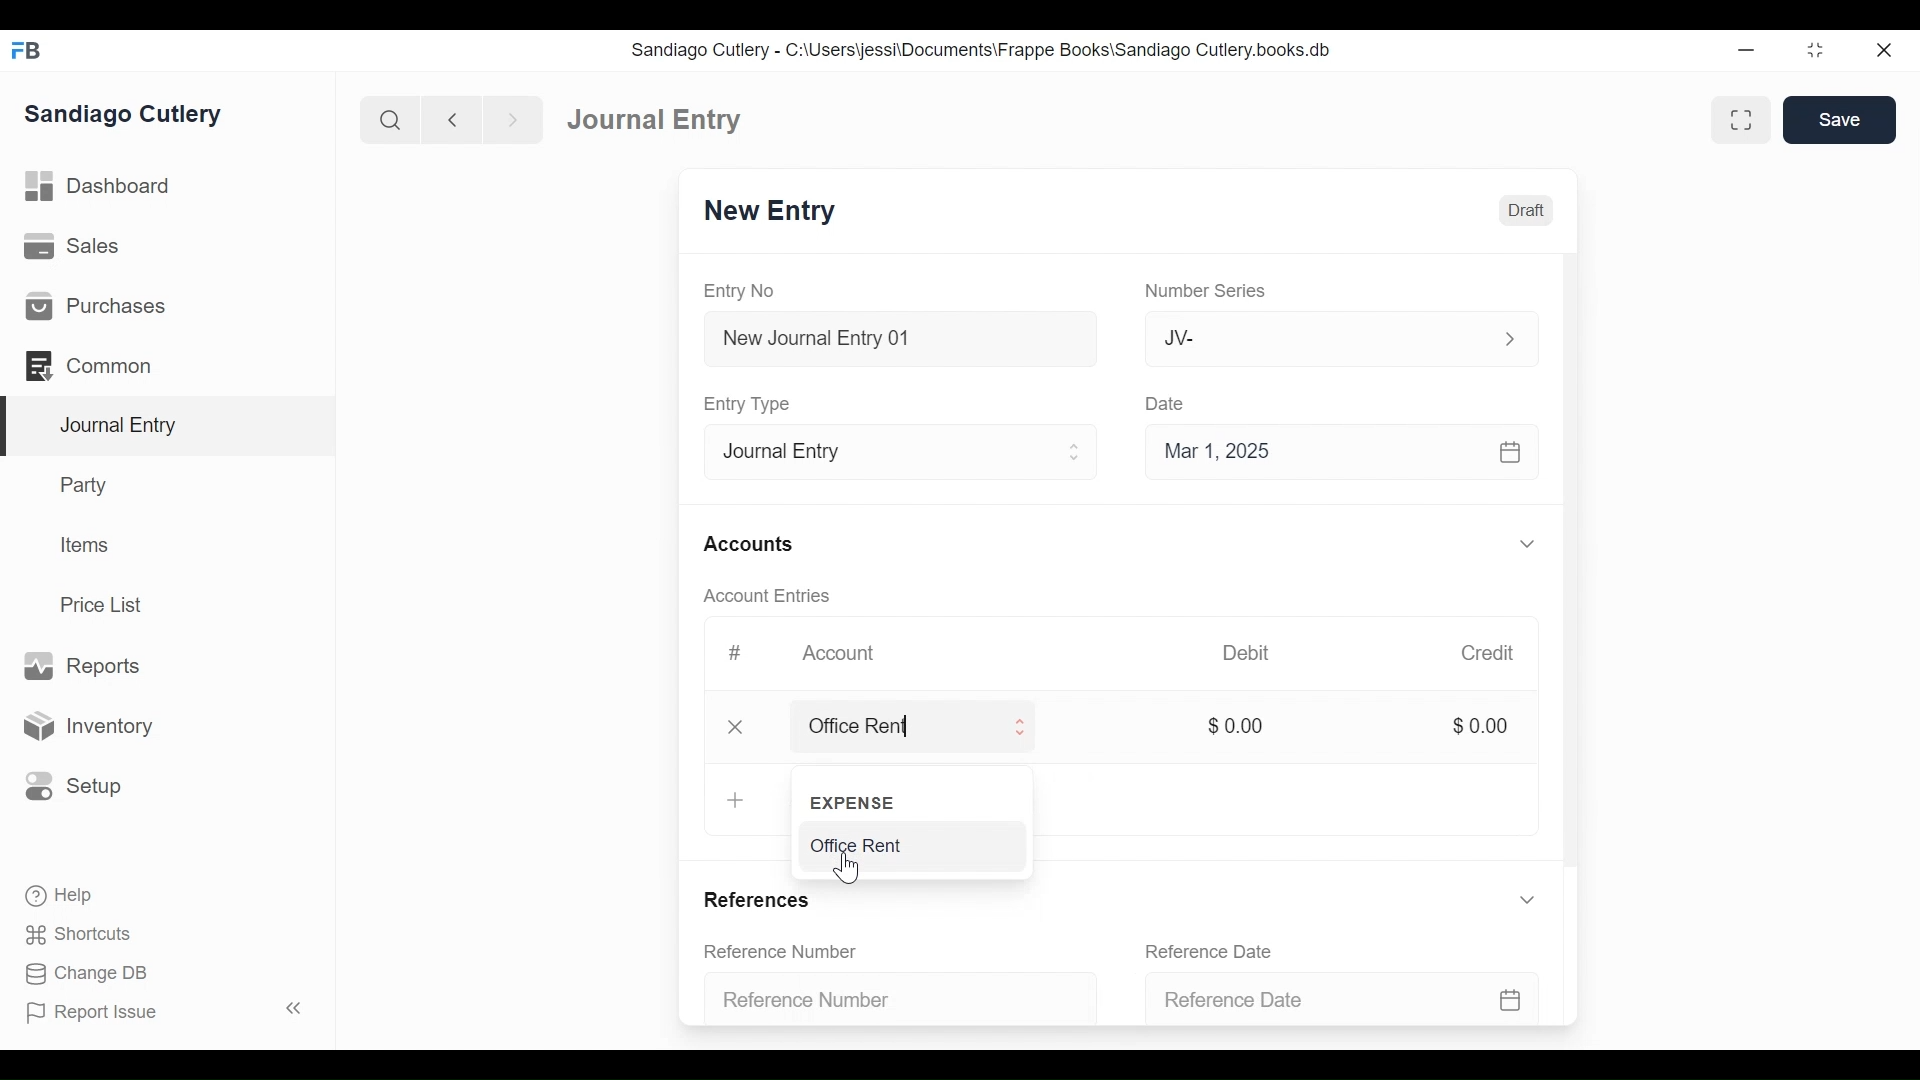 The height and width of the screenshot is (1080, 1920). Describe the element at coordinates (784, 949) in the screenshot. I see `Reference Number` at that location.